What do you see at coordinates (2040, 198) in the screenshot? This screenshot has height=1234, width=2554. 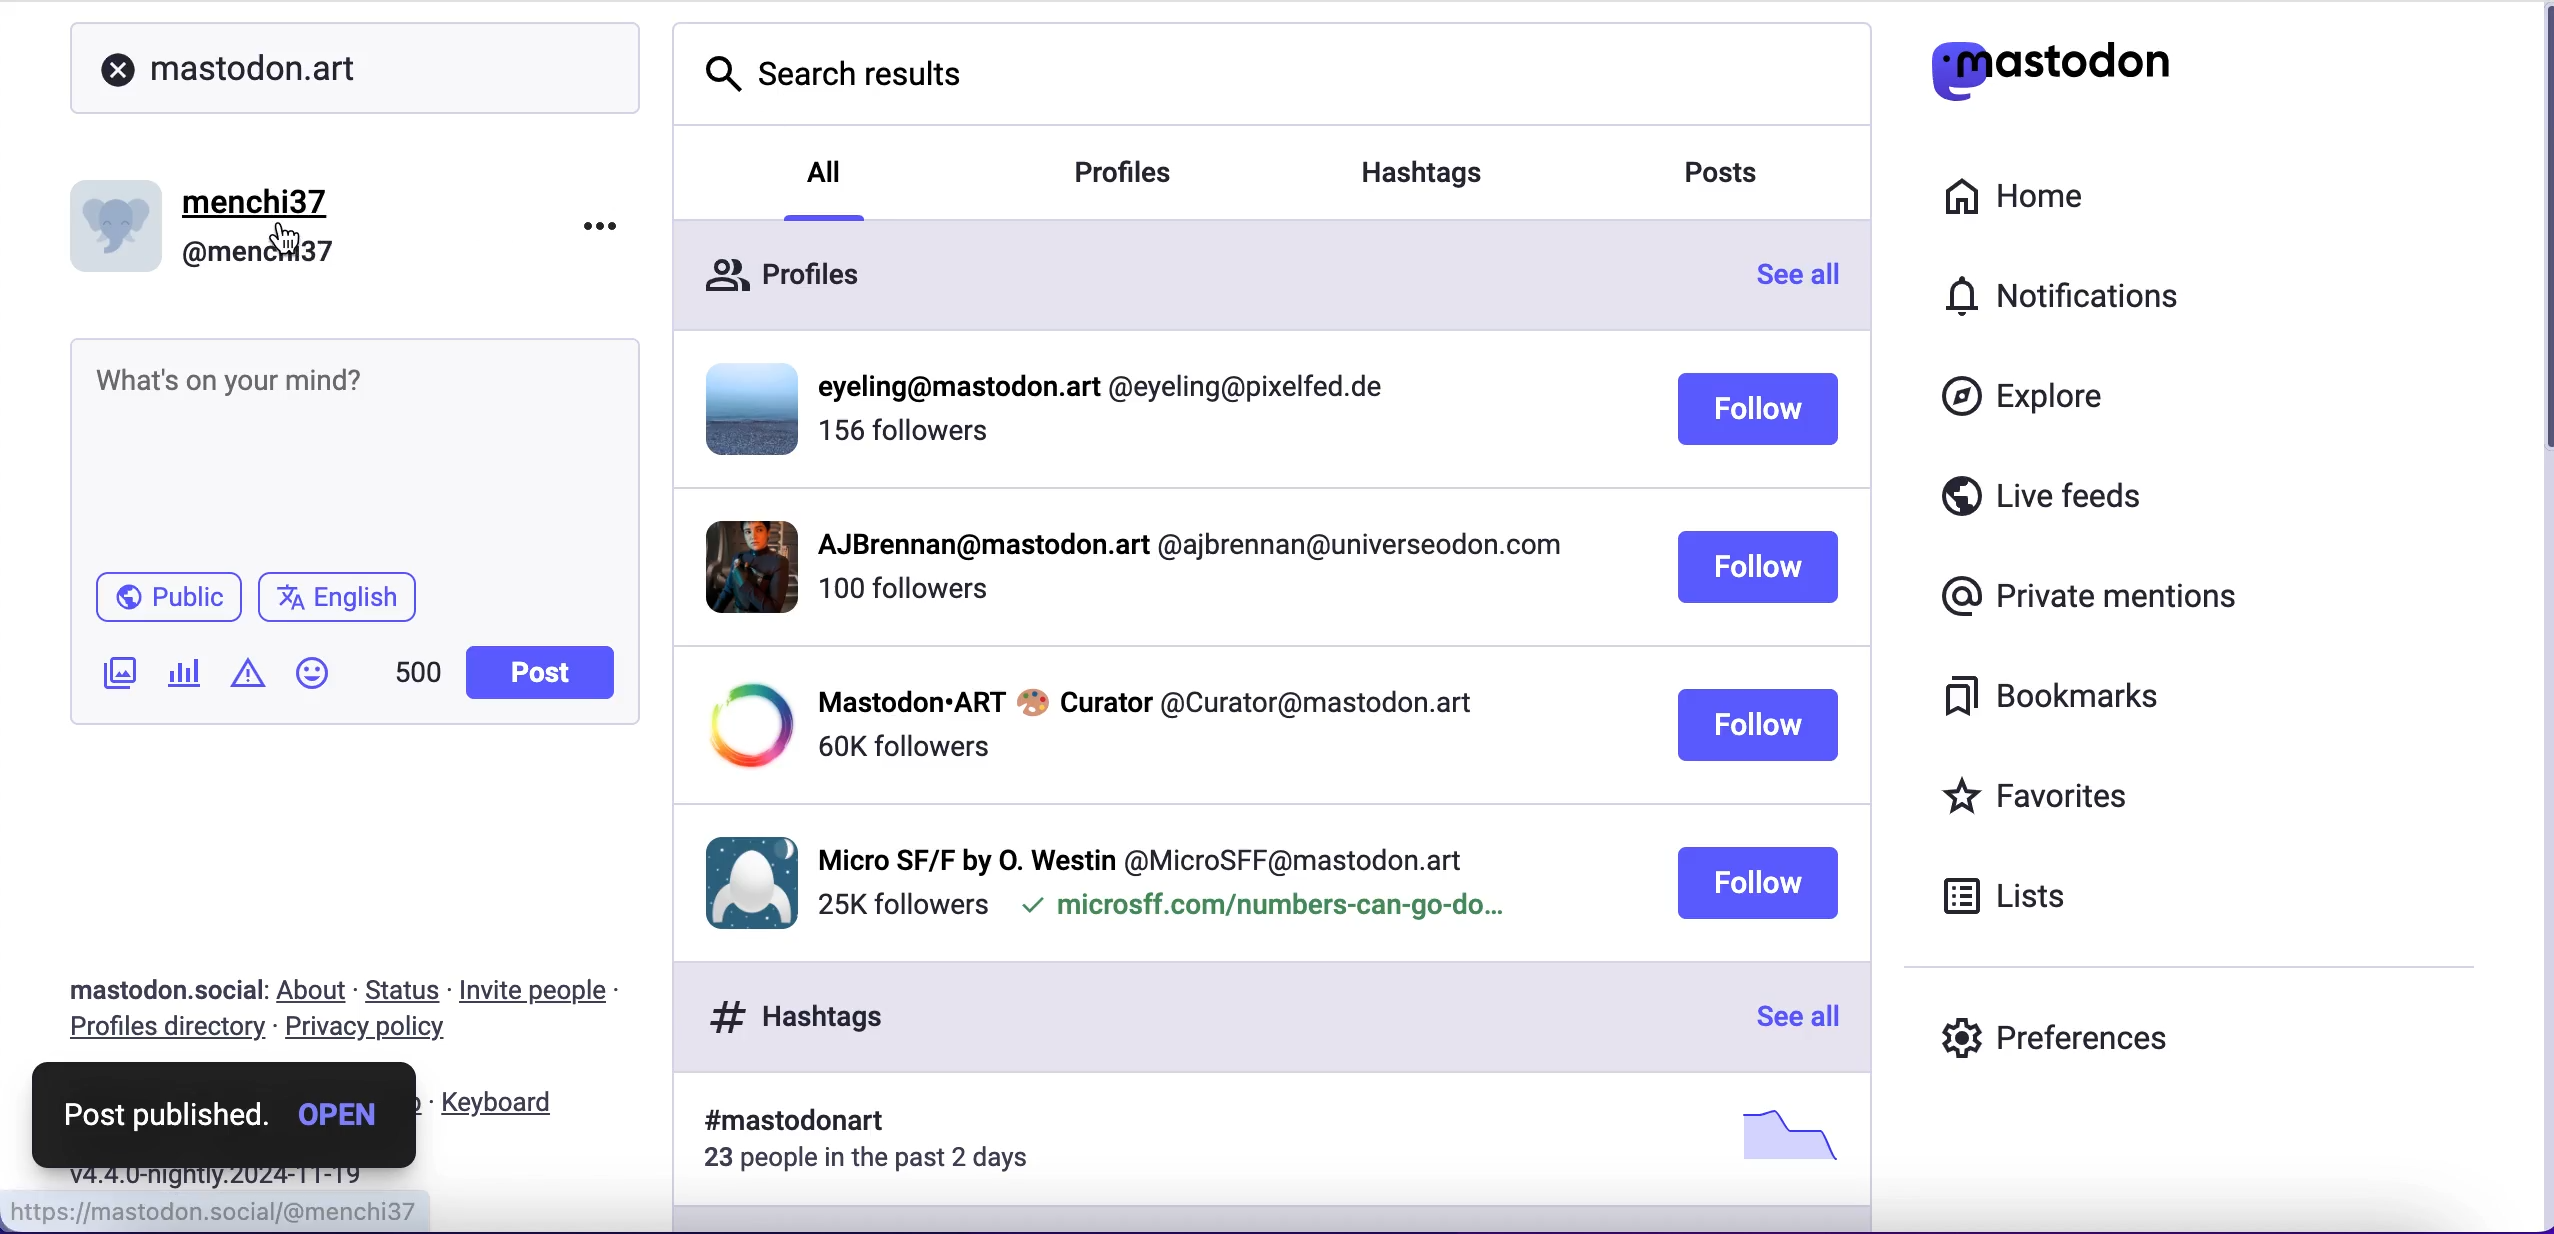 I see `home` at bounding box center [2040, 198].